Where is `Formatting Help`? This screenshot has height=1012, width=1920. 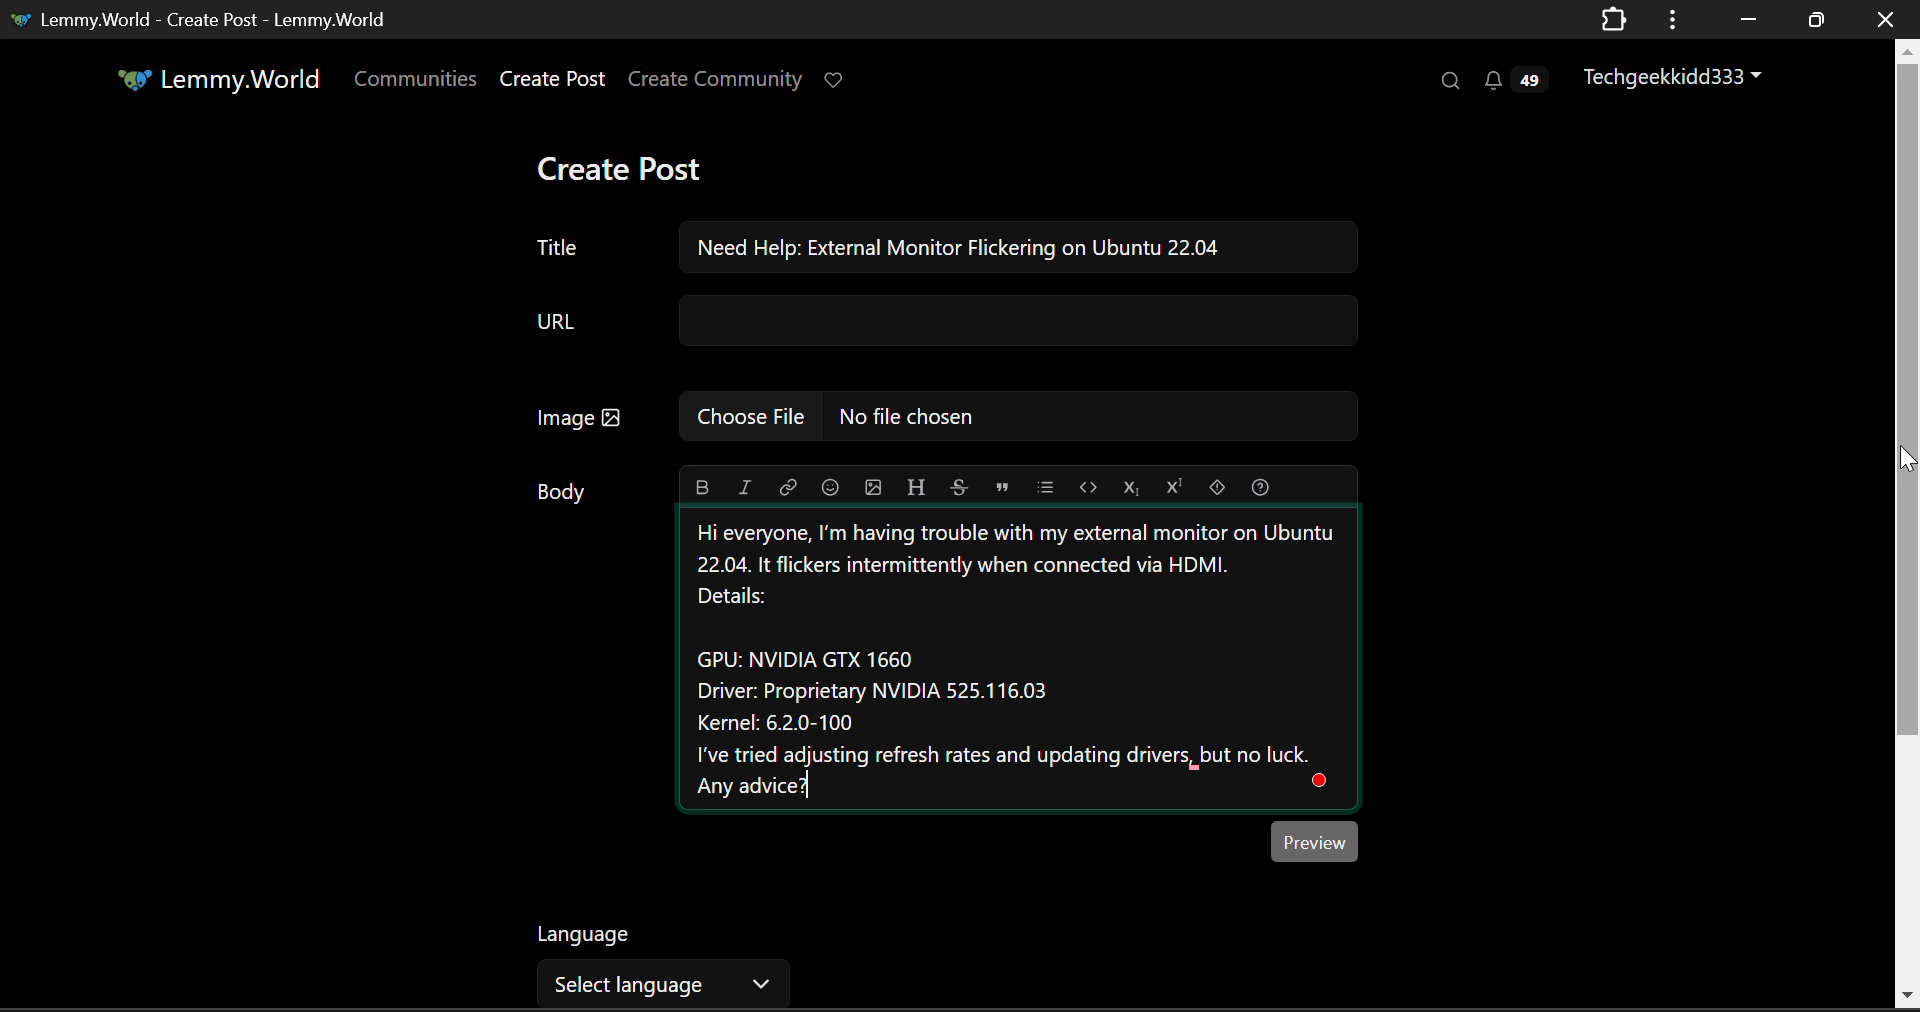 Formatting Help is located at coordinates (1261, 488).